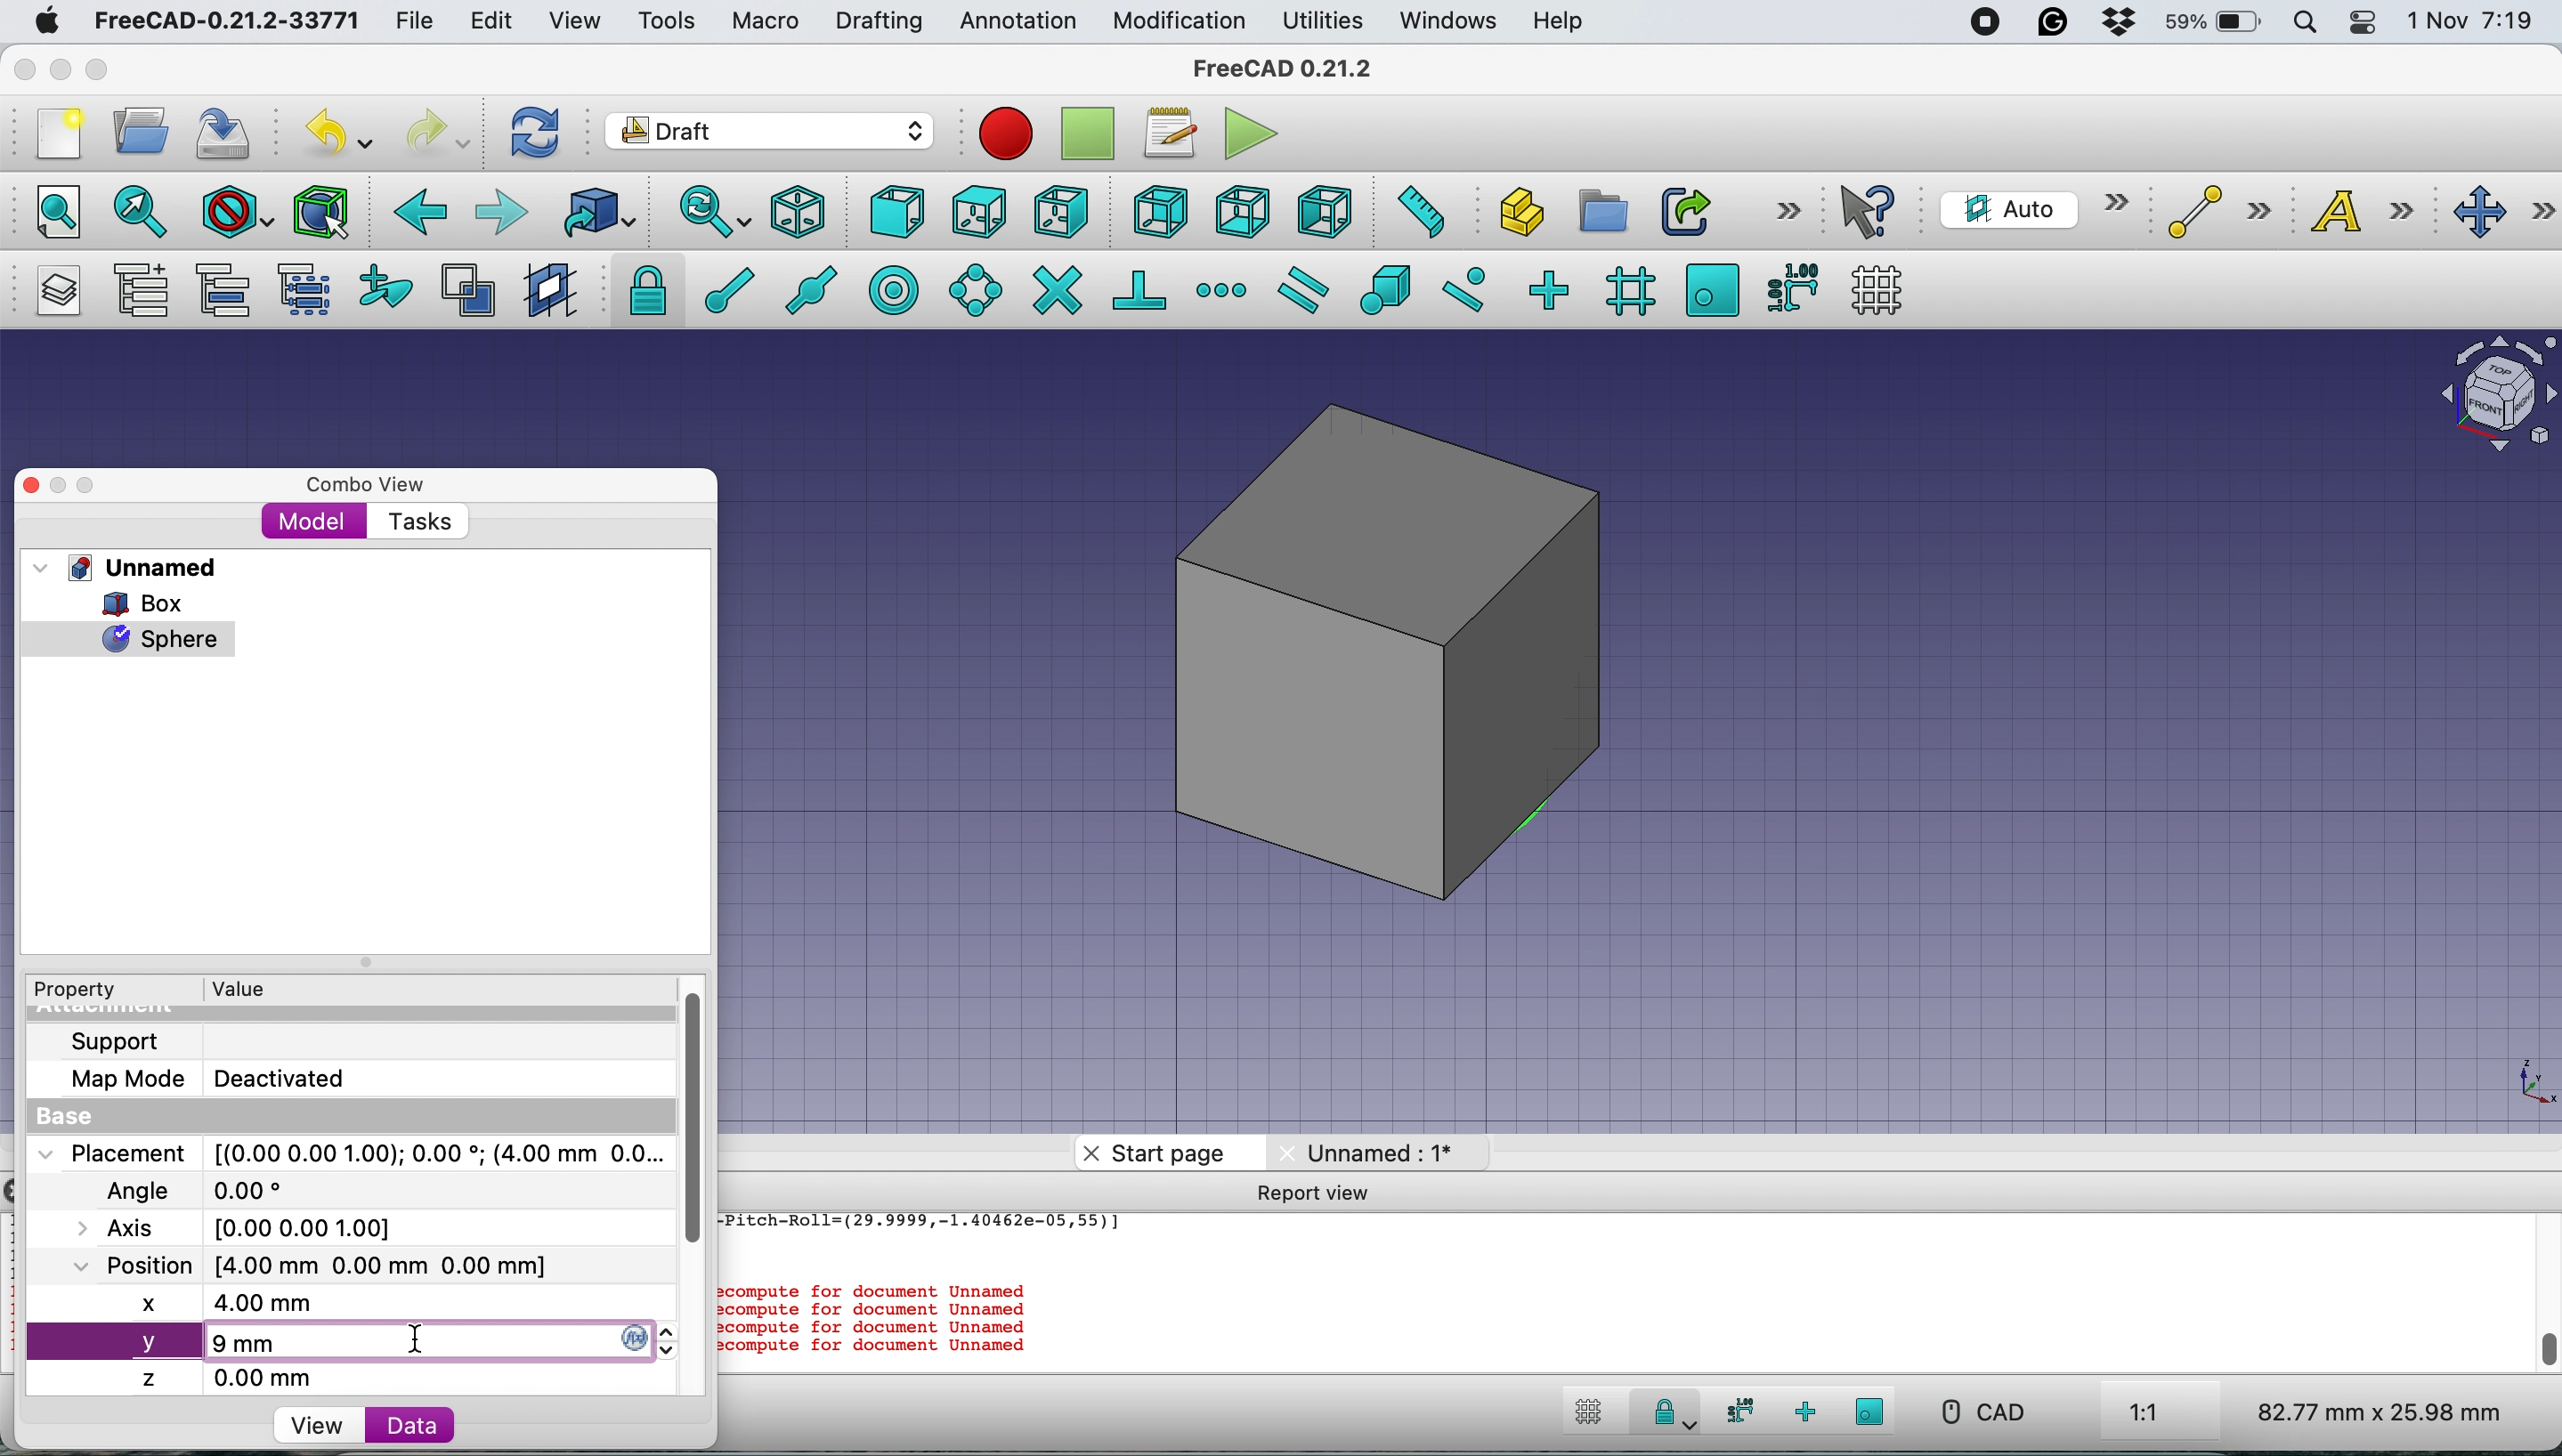  Describe the element at coordinates (1414, 209) in the screenshot. I see `measure distance` at that location.